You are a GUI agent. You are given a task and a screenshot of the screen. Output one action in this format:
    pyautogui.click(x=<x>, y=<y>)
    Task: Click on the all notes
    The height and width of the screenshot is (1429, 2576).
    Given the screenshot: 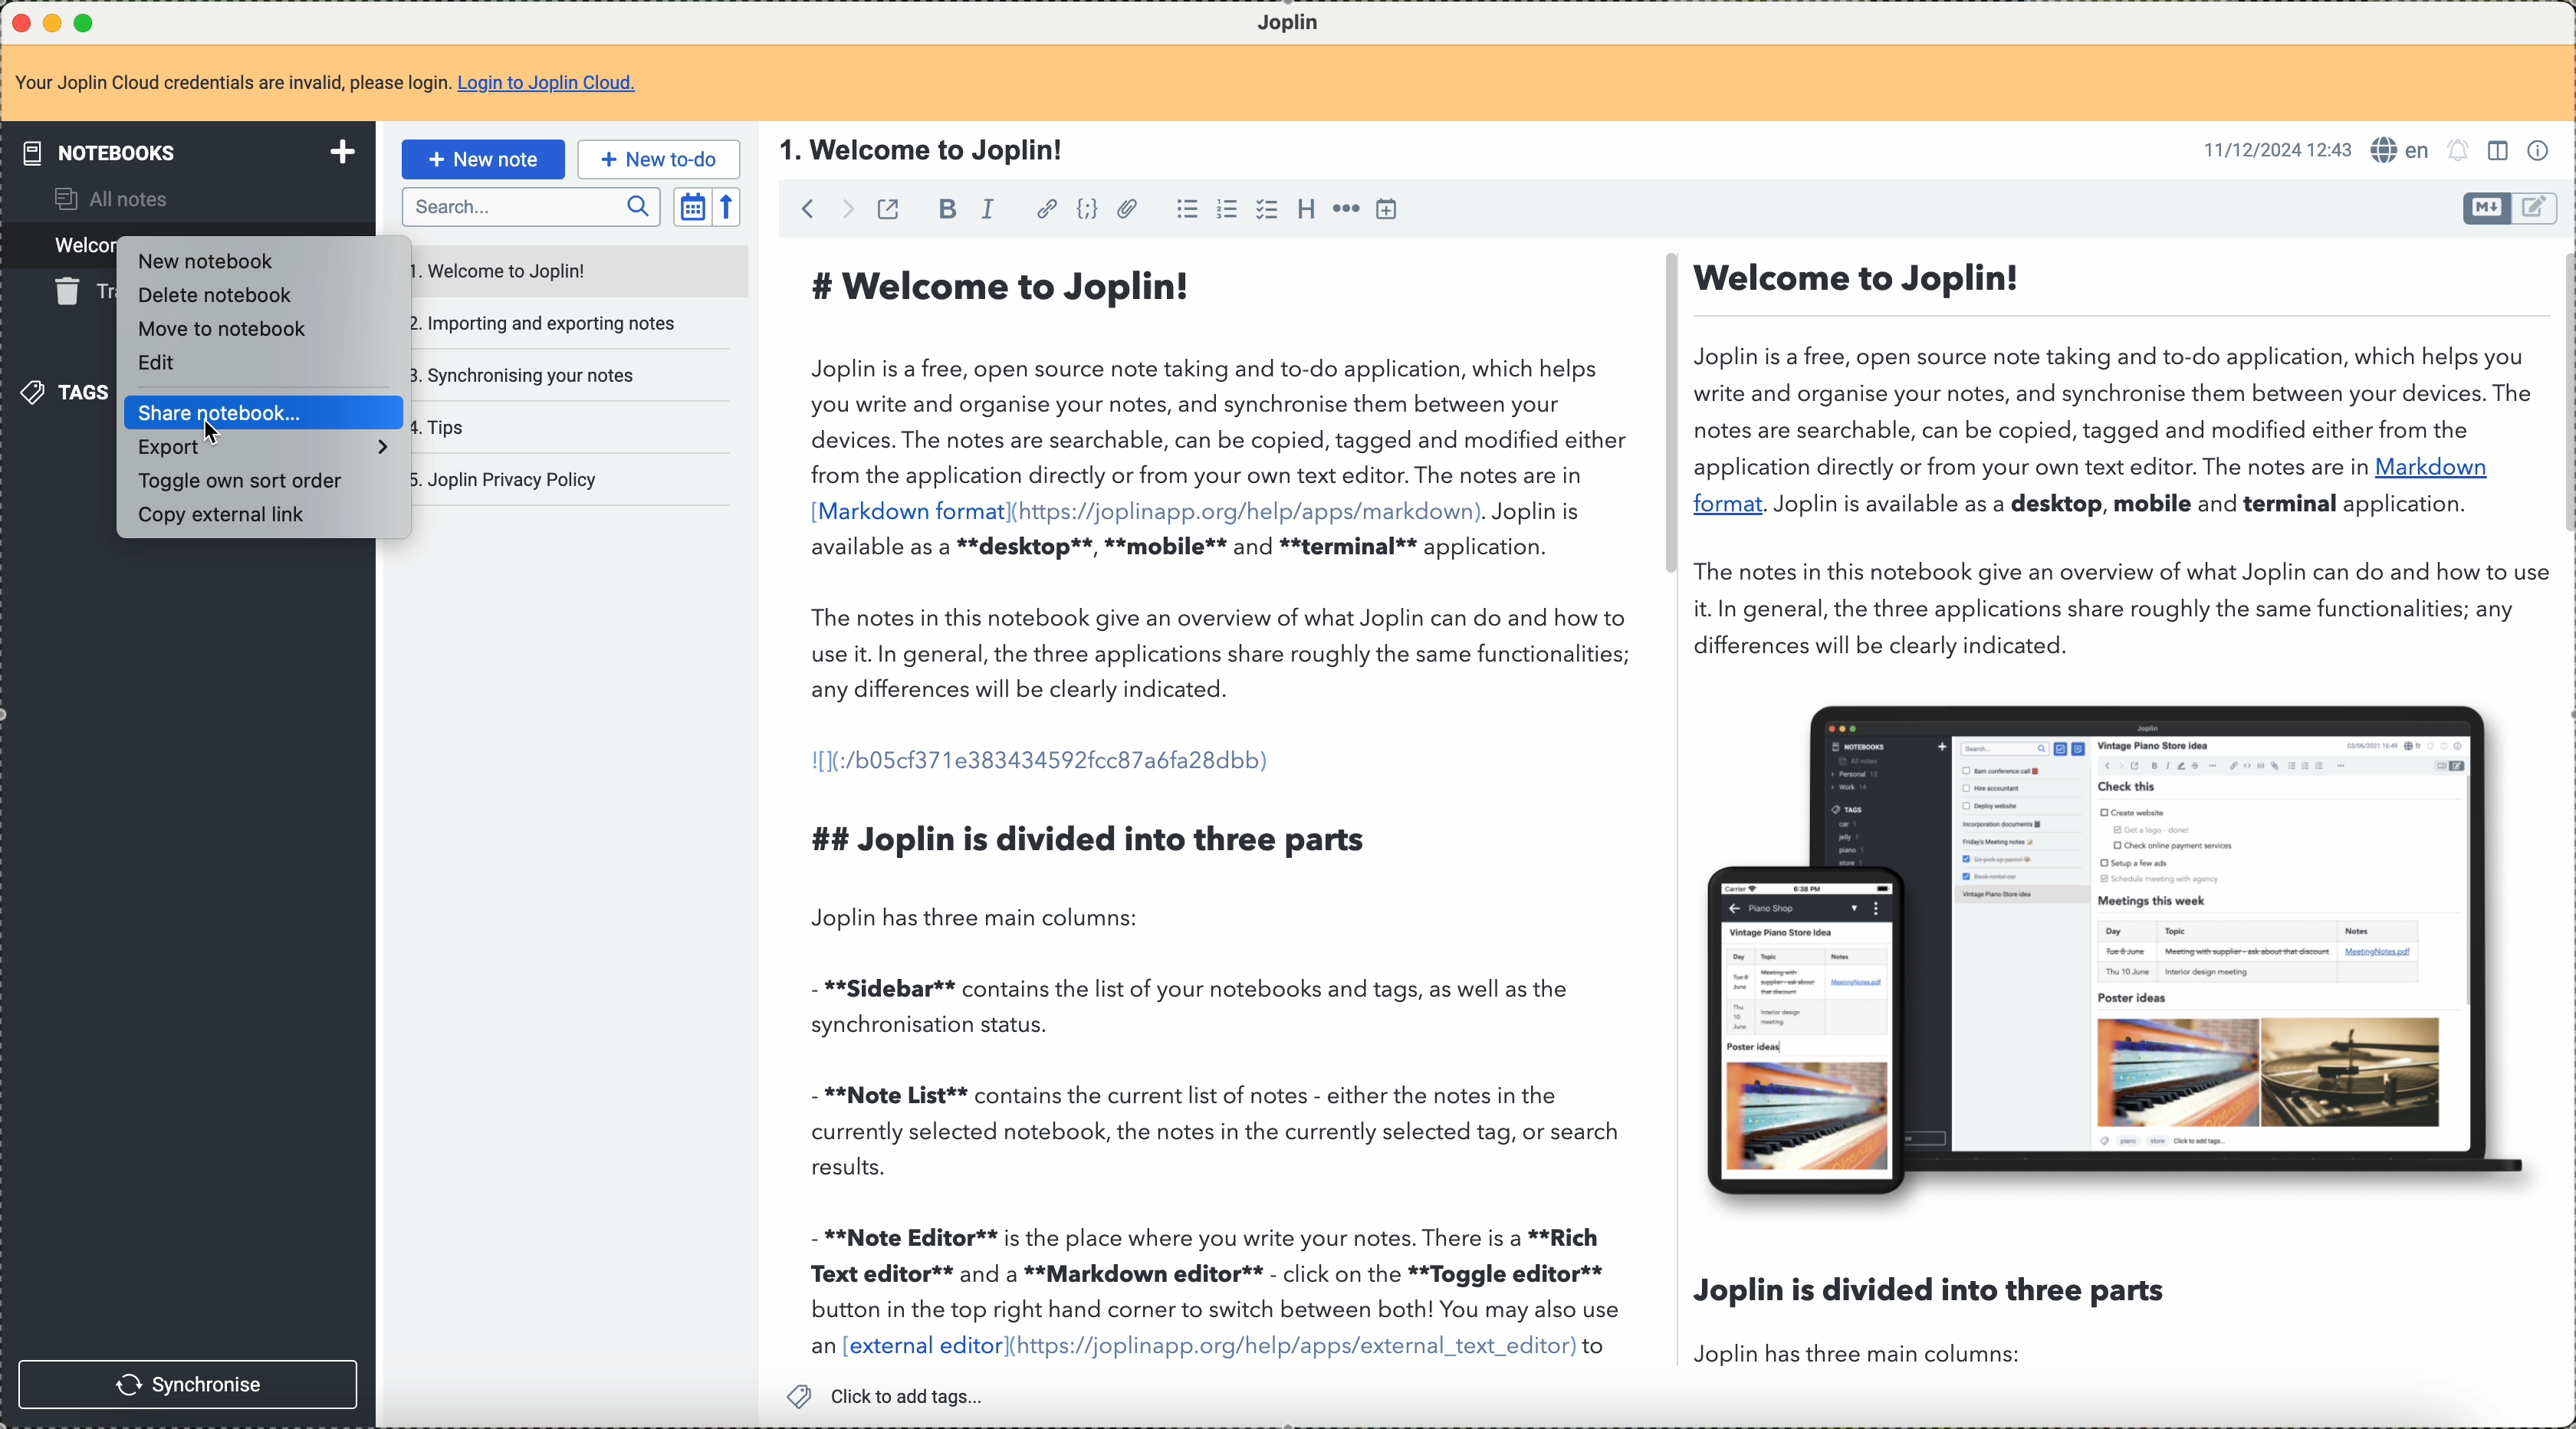 What is the action you would take?
    pyautogui.click(x=109, y=202)
    